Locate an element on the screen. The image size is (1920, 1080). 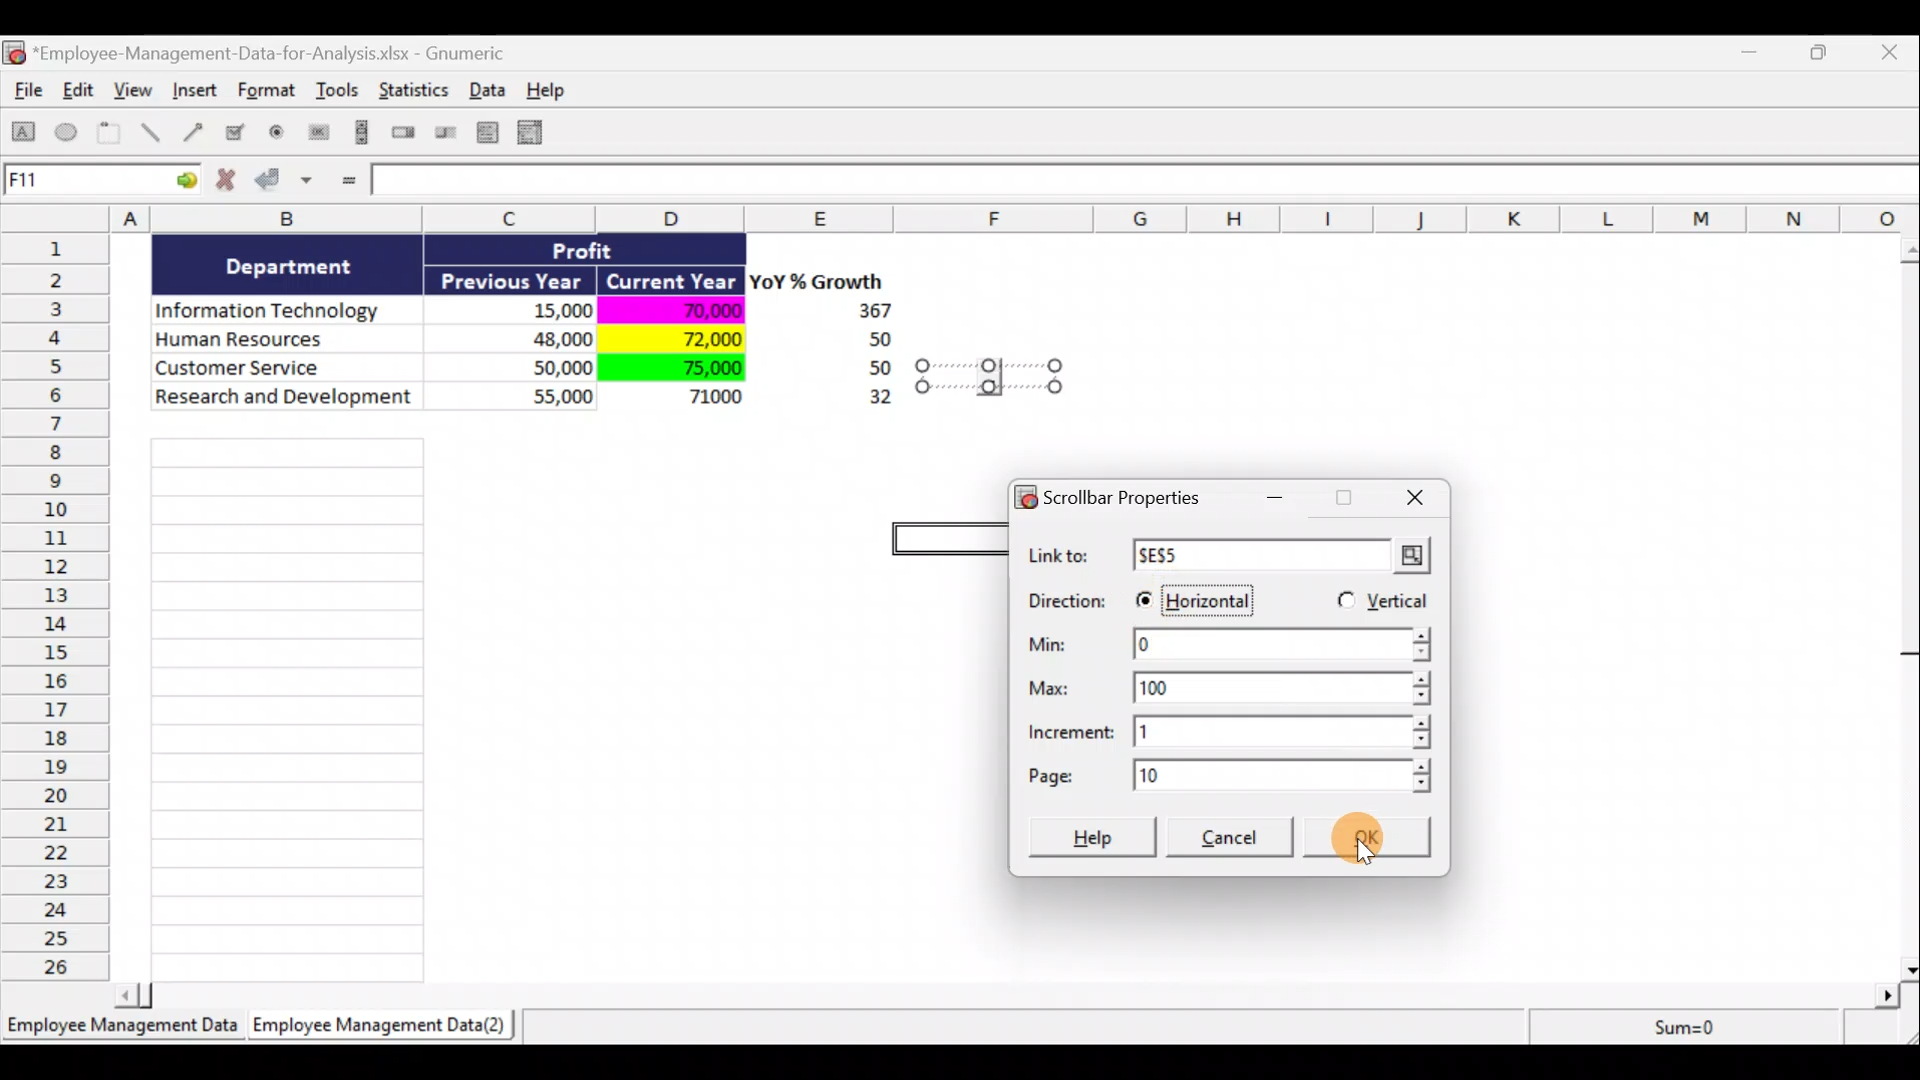
Minimise is located at coordinates (1754, 56).